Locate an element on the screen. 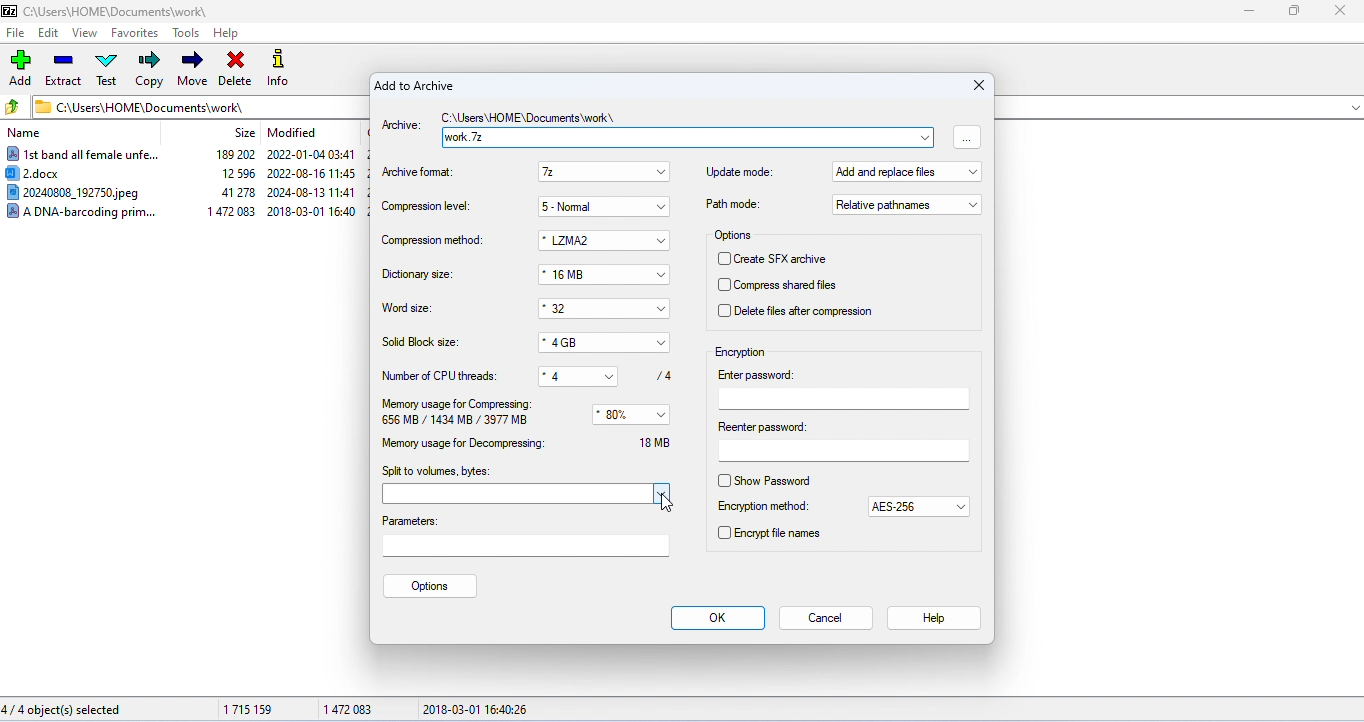  147083 is located at coordinates (346, 706).